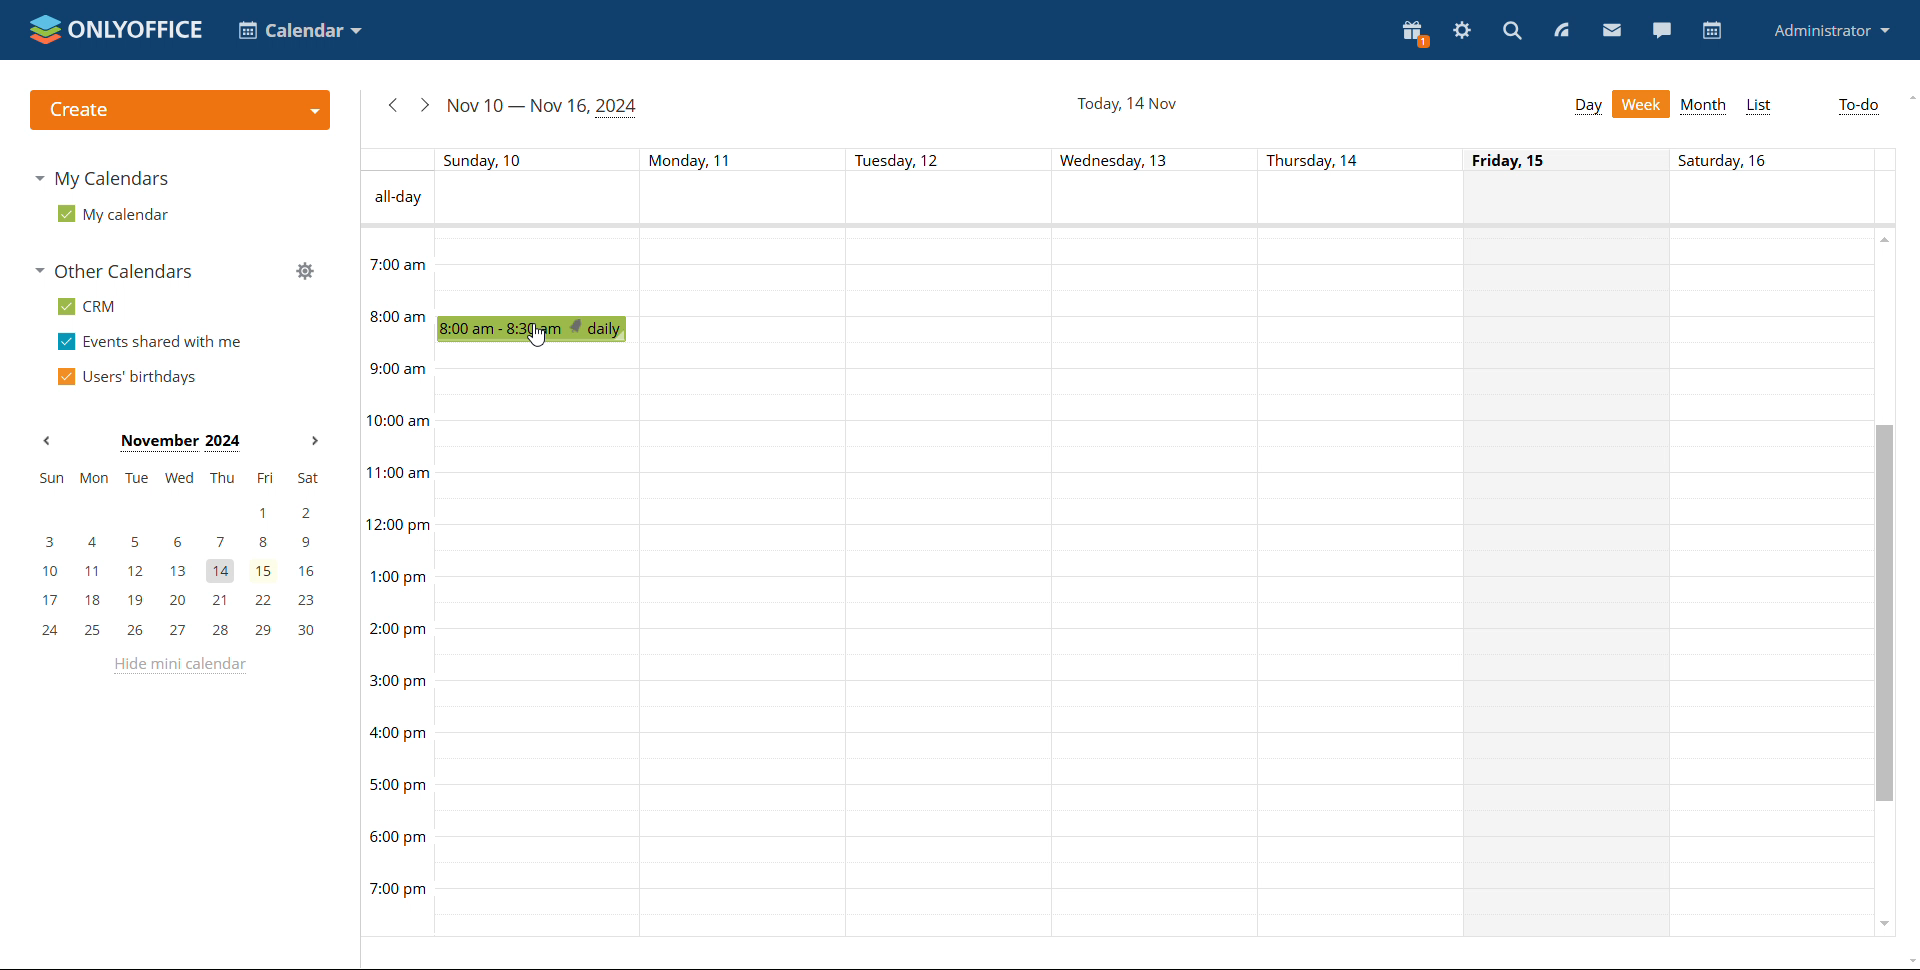  What do you see at coordinates (1642, 104) in the screenshot?
I see `week view` at bounding box center [1642, 104].